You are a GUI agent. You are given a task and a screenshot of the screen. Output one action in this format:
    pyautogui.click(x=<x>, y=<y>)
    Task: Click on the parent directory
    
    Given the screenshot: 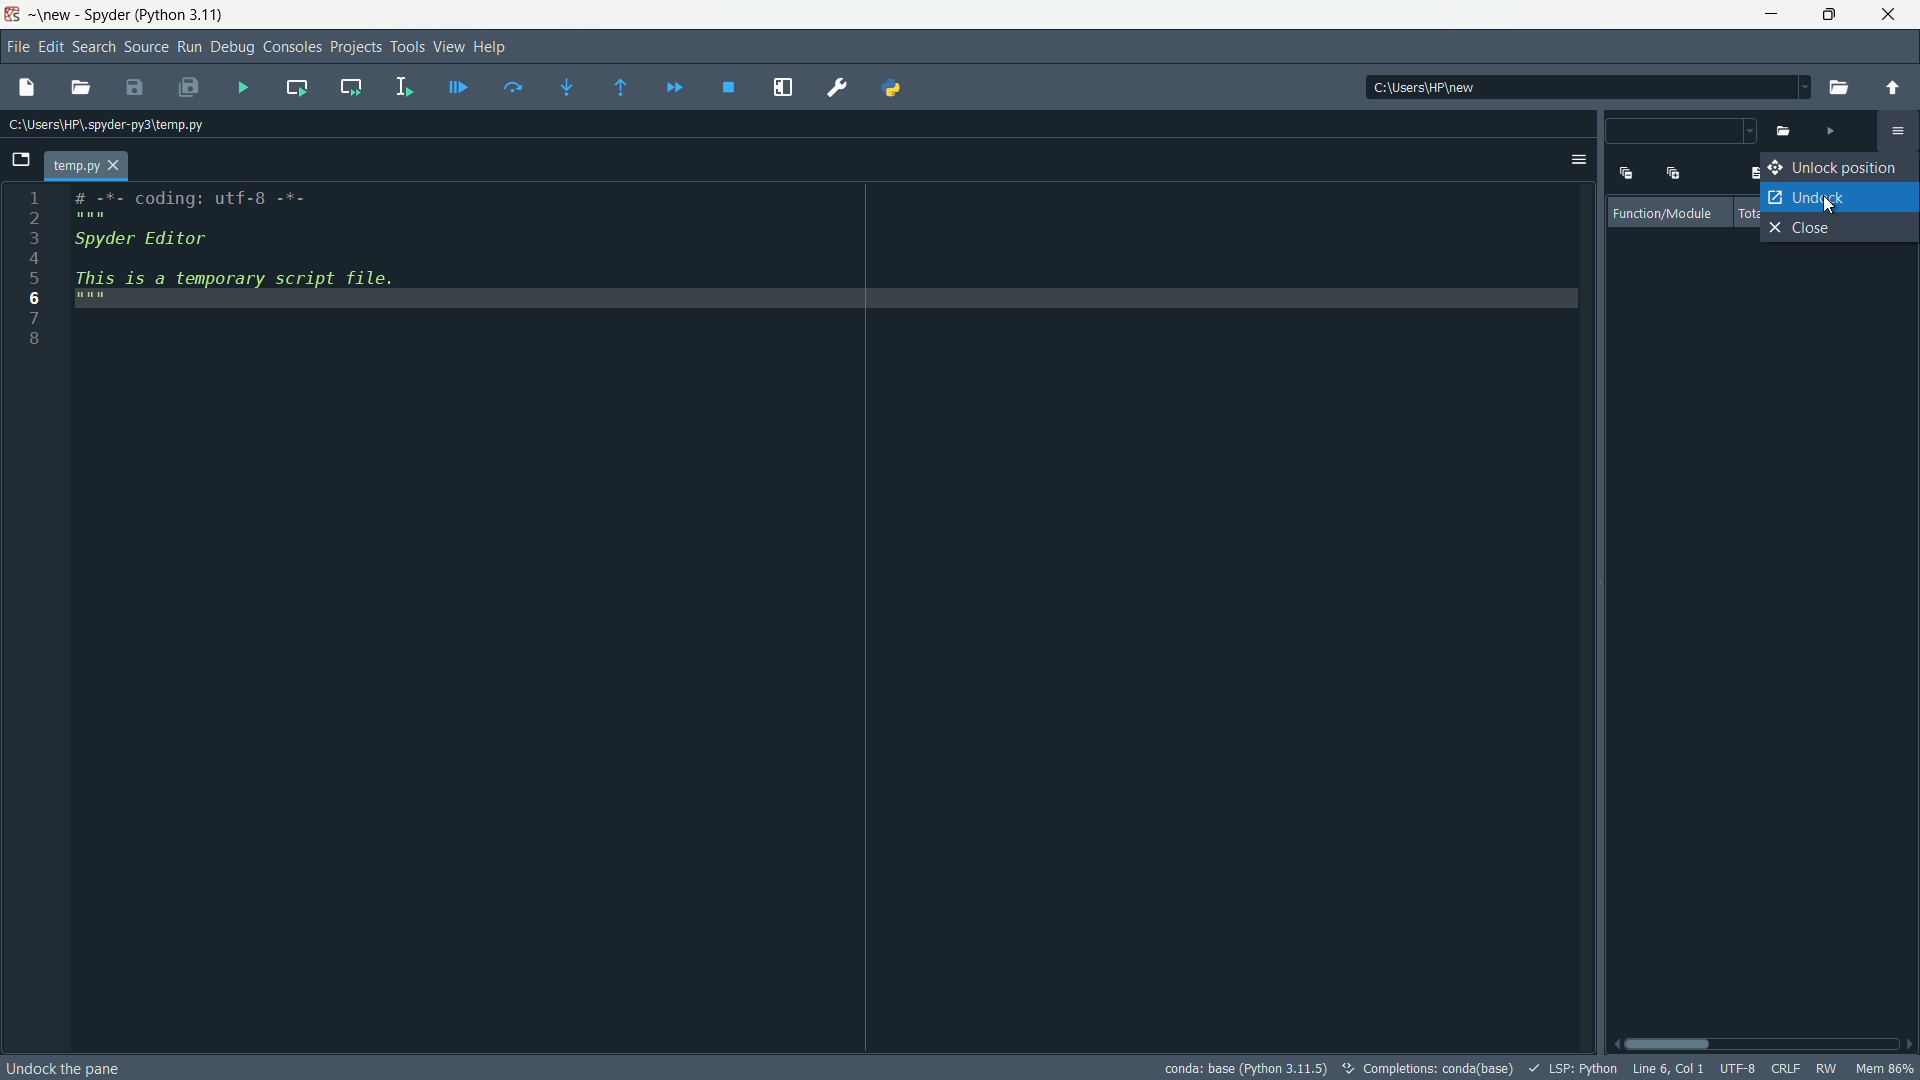 What is the action you would take?
    pyautogui.click(x=1893, y=79)
    